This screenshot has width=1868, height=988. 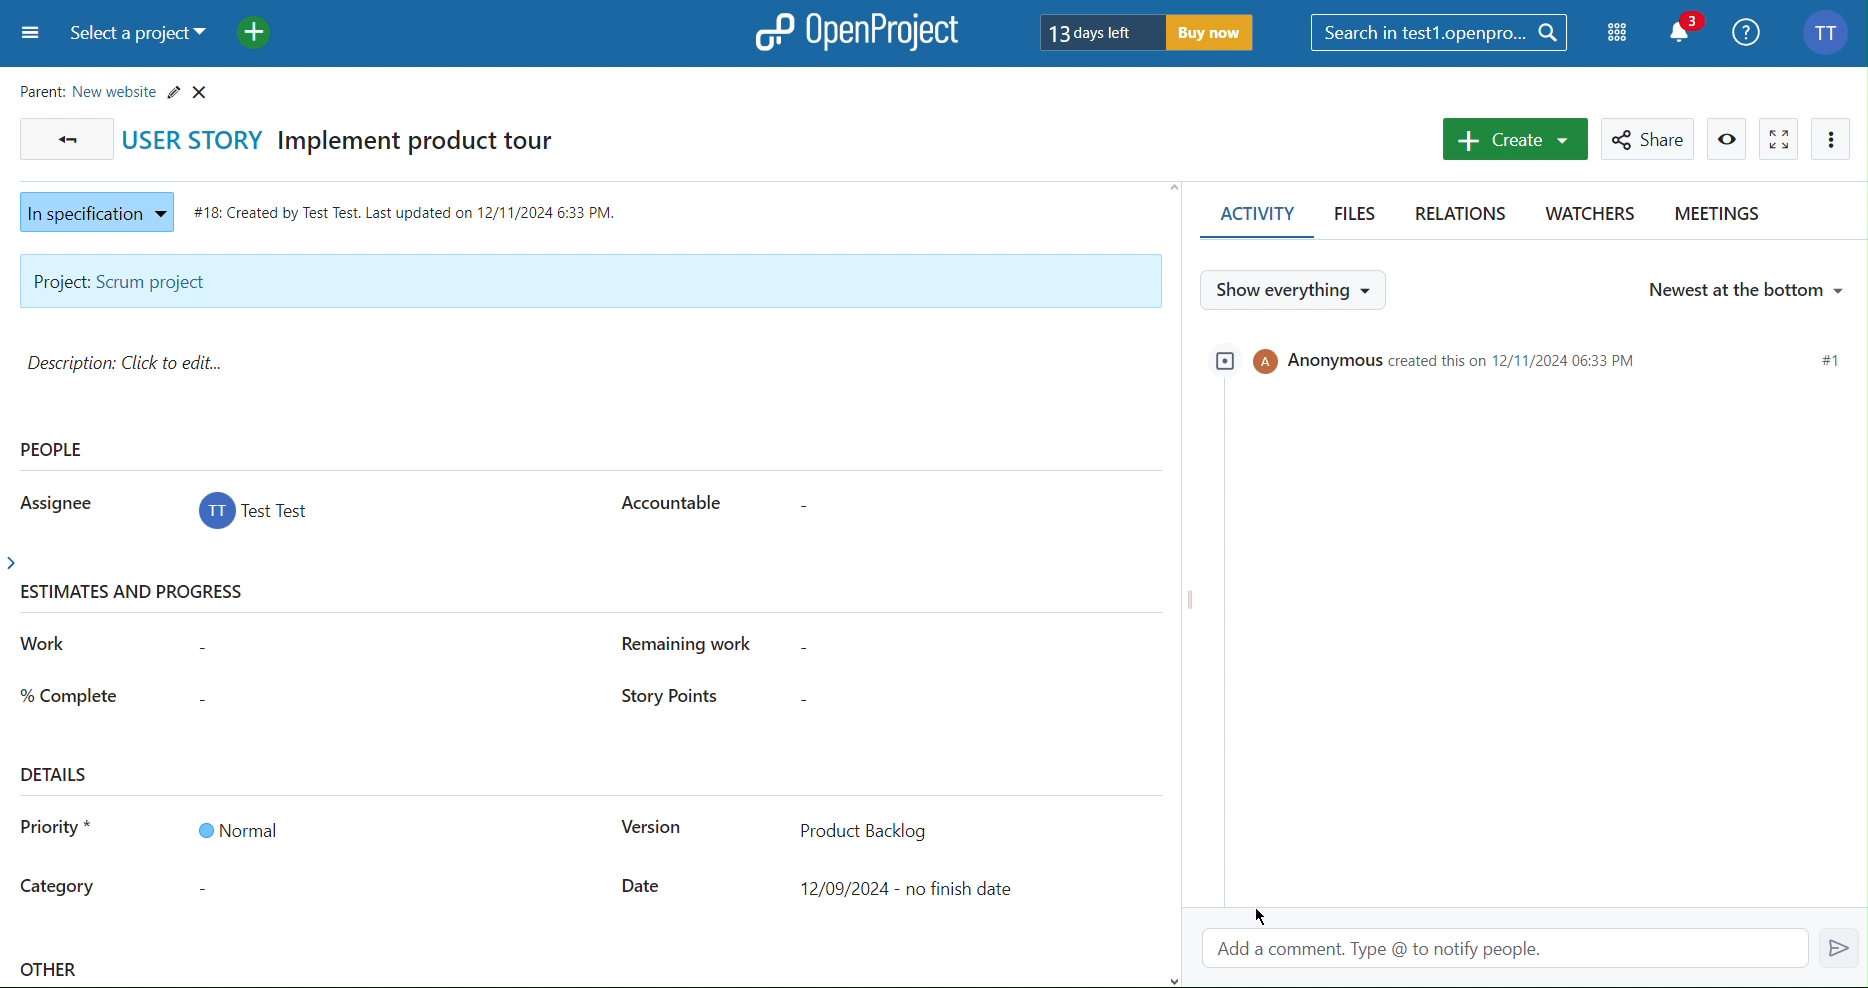 What do you see at coordinates (668, 500) in the screenshot?
I see `Accountable` at bounding box center [668, 500].